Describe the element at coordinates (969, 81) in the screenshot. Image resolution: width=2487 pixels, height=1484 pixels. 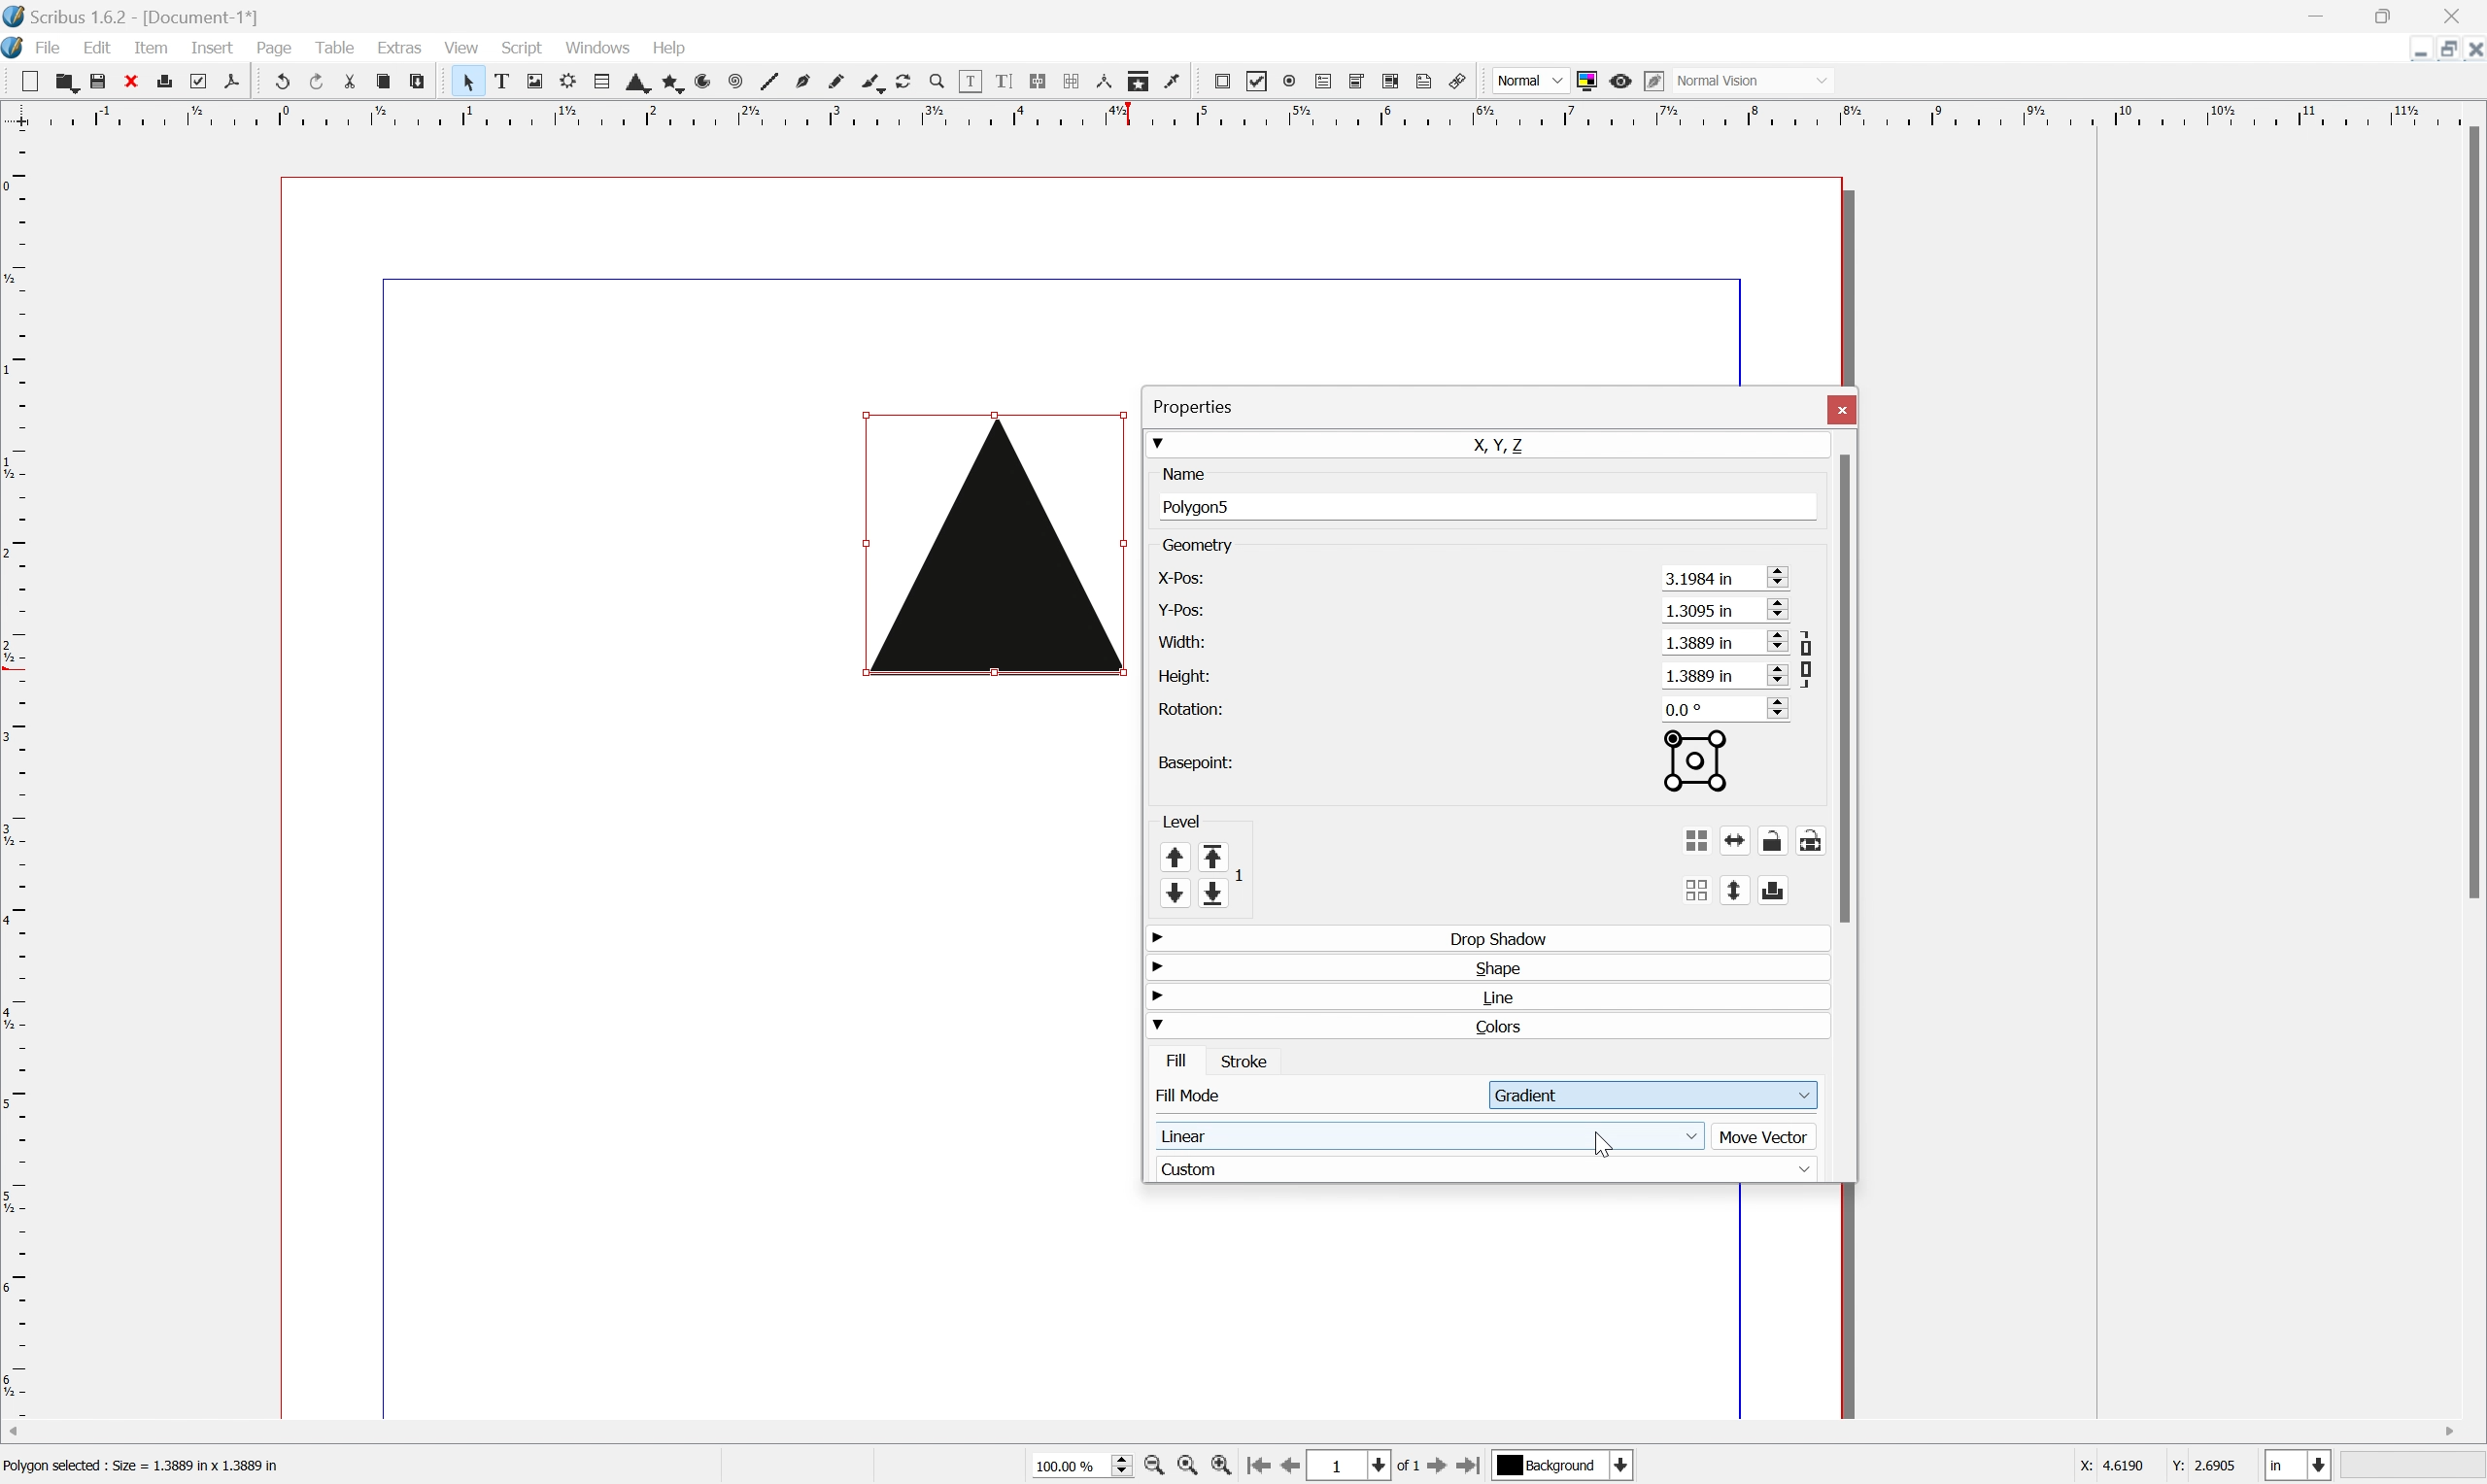
I see `Edit contents of frame` at that location.